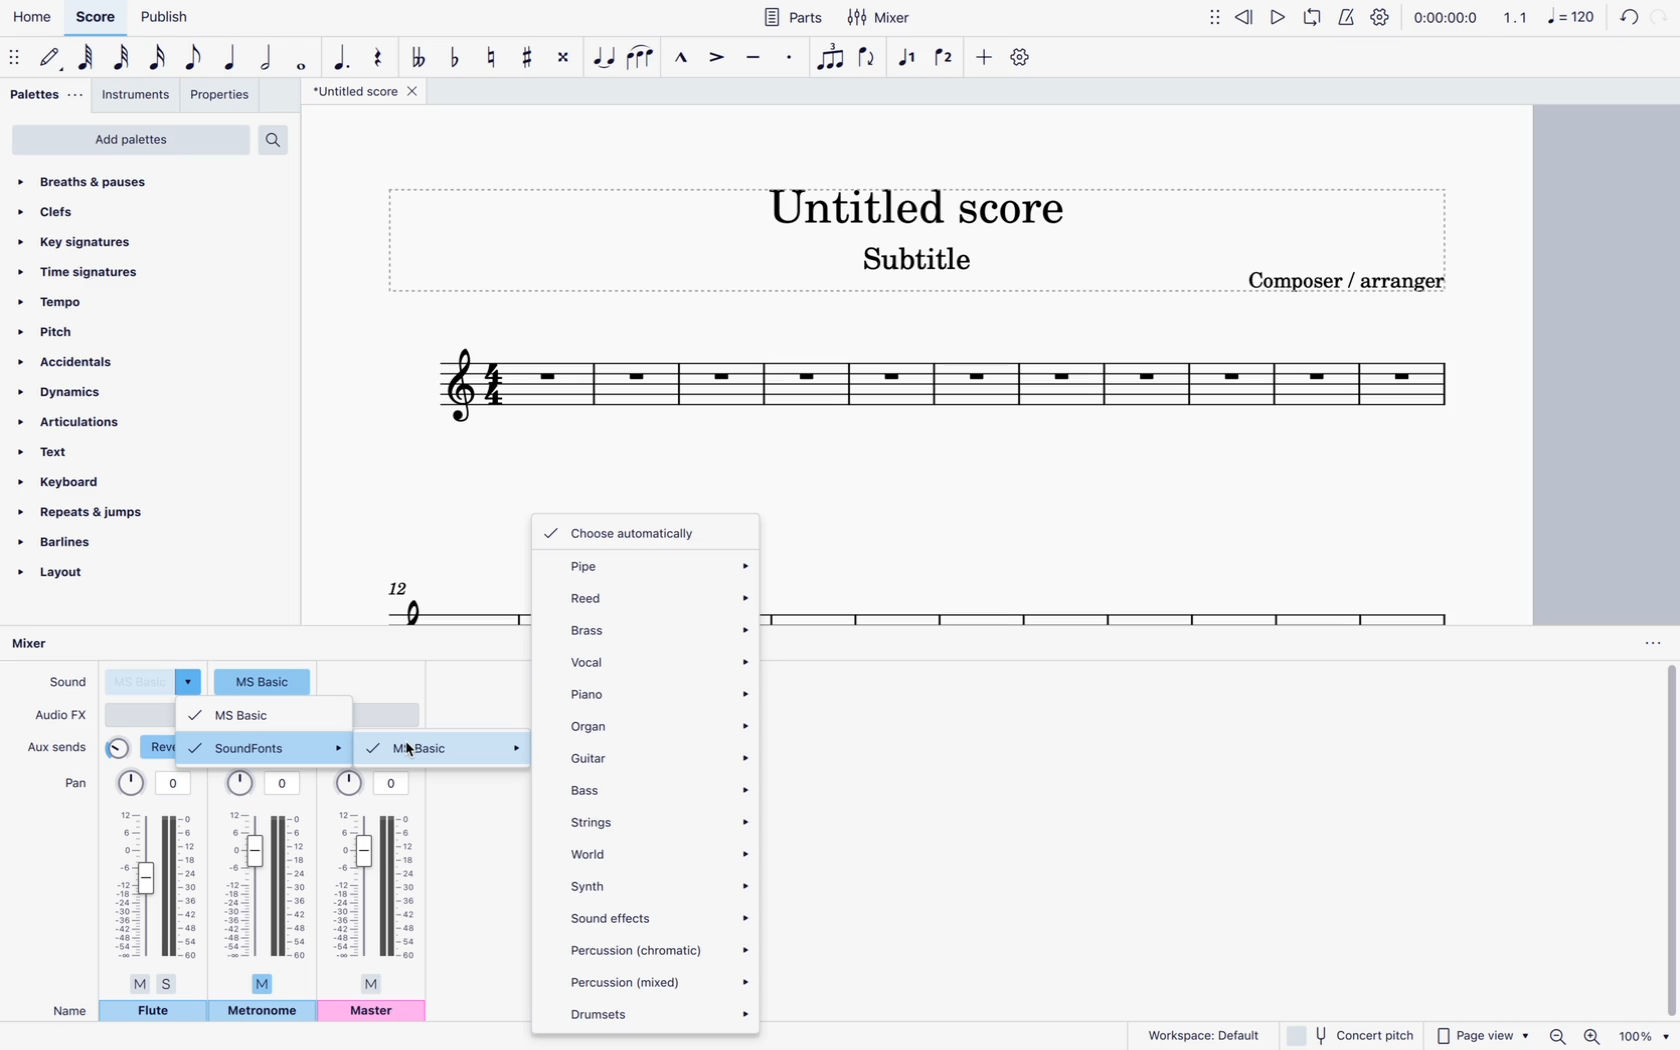 The height and width of the screenshot is (1050, 1680). Describe the element at coordinates (140, 714) in the screenshot. I see `audio type` at that location.